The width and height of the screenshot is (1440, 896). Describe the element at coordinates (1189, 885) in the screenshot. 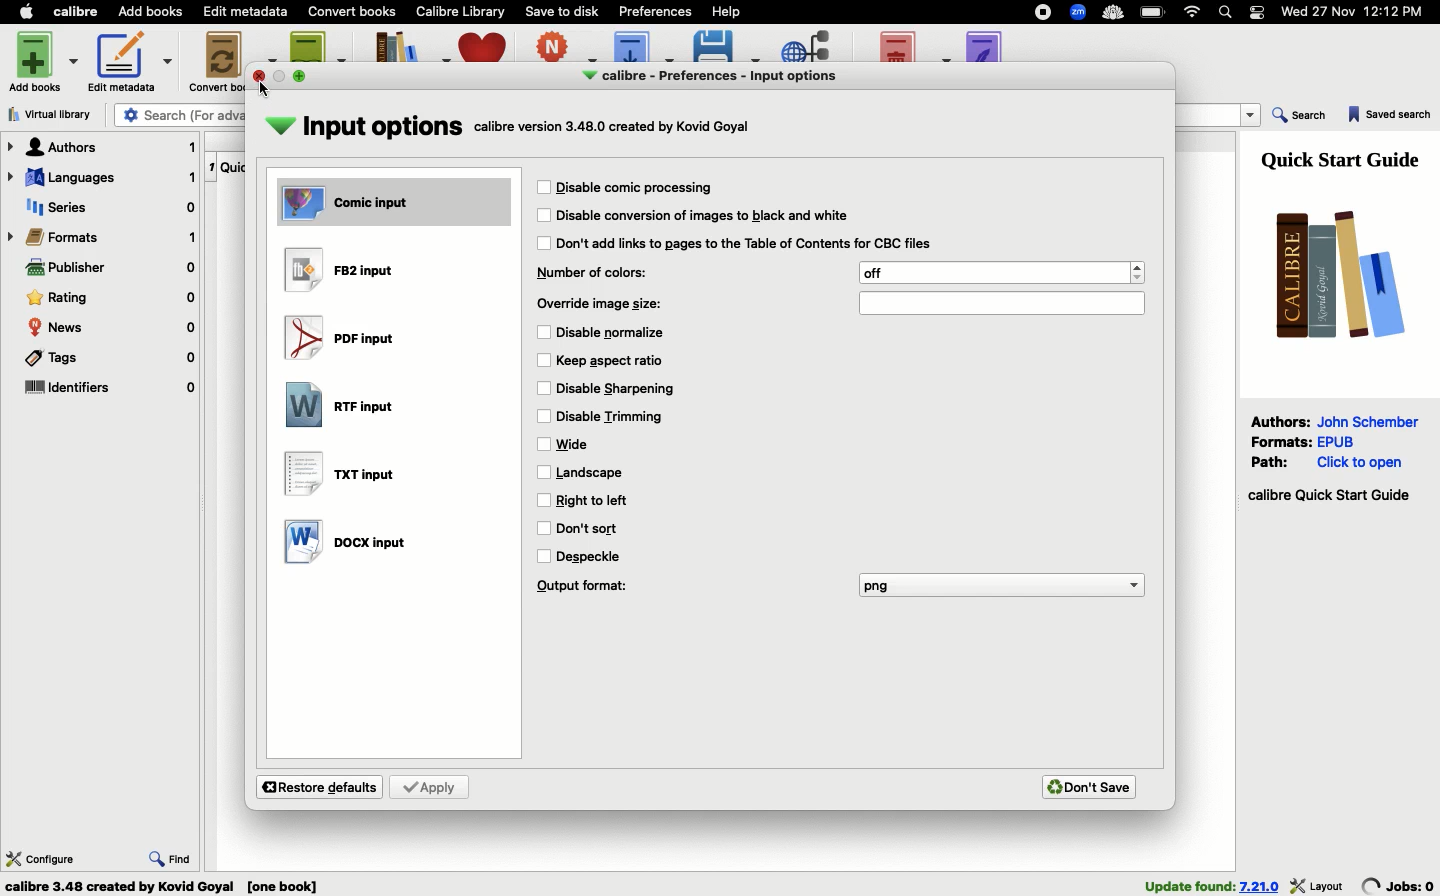

I see `found` at that location.